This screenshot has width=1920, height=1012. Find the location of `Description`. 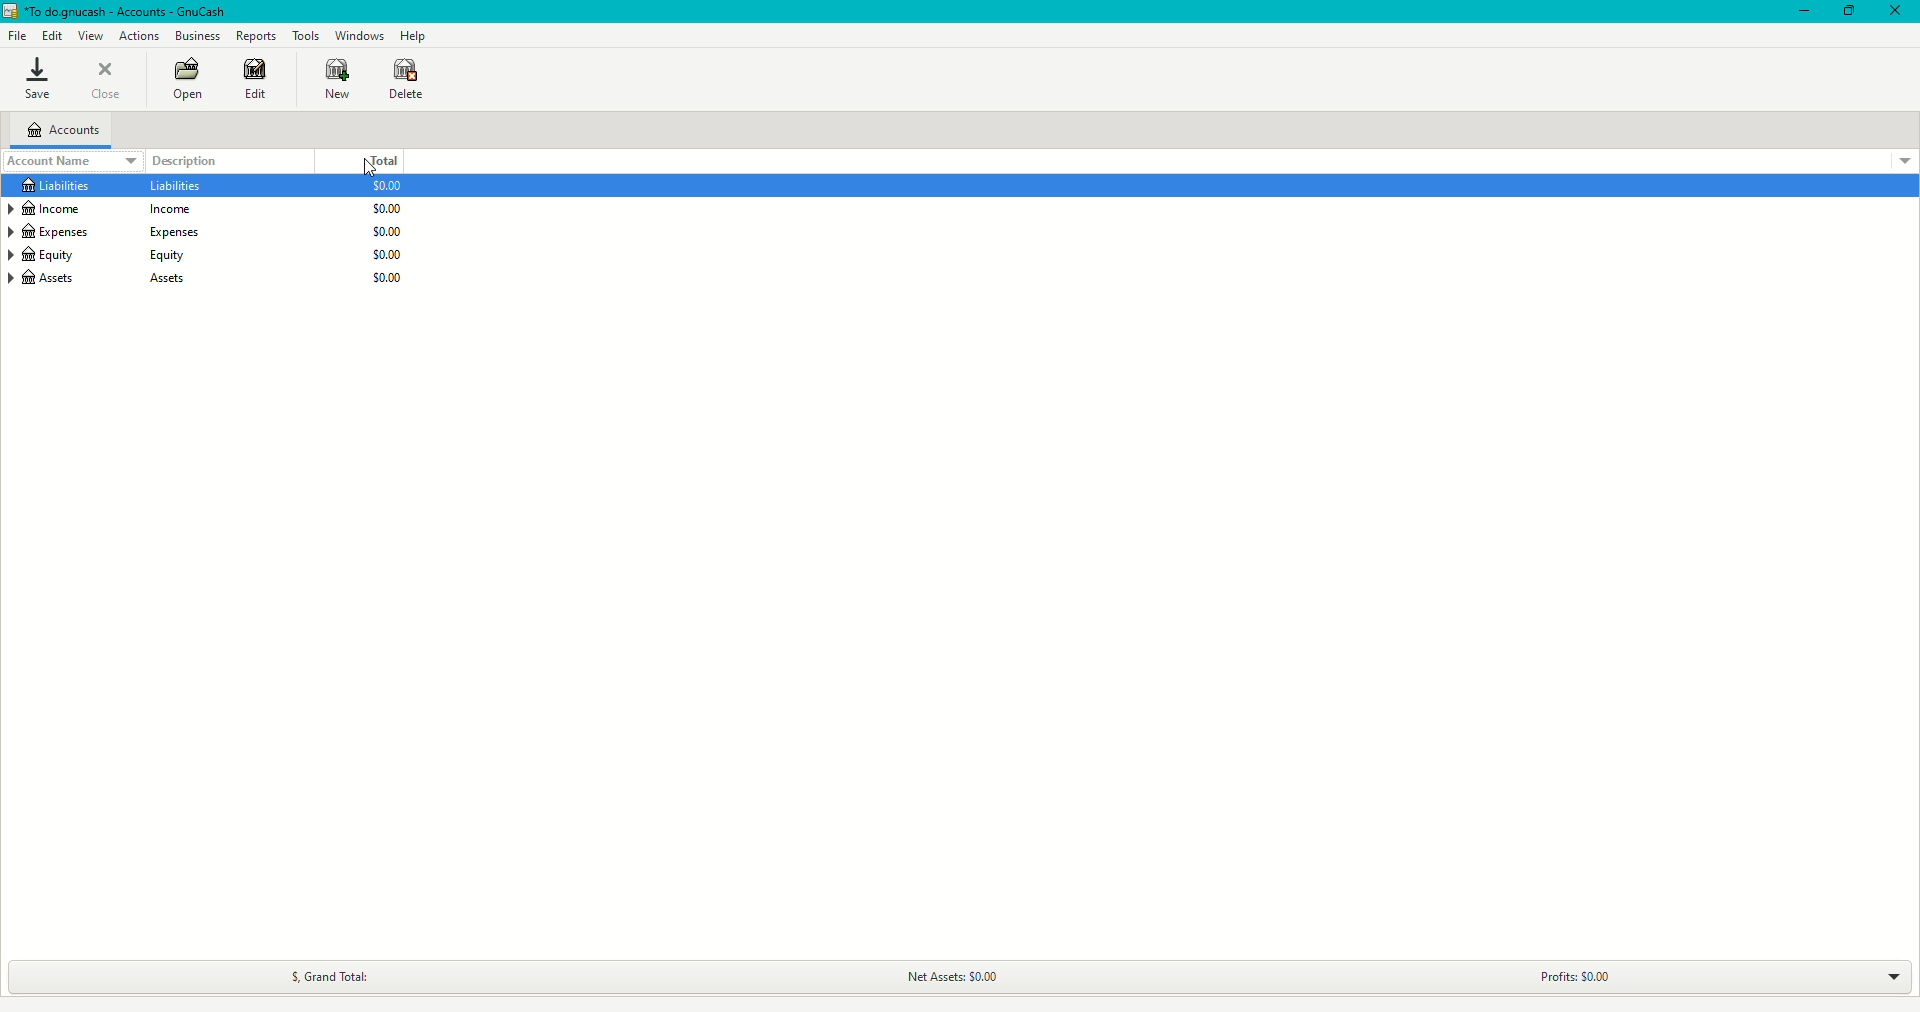

Description is located at coordinates (184, 162).